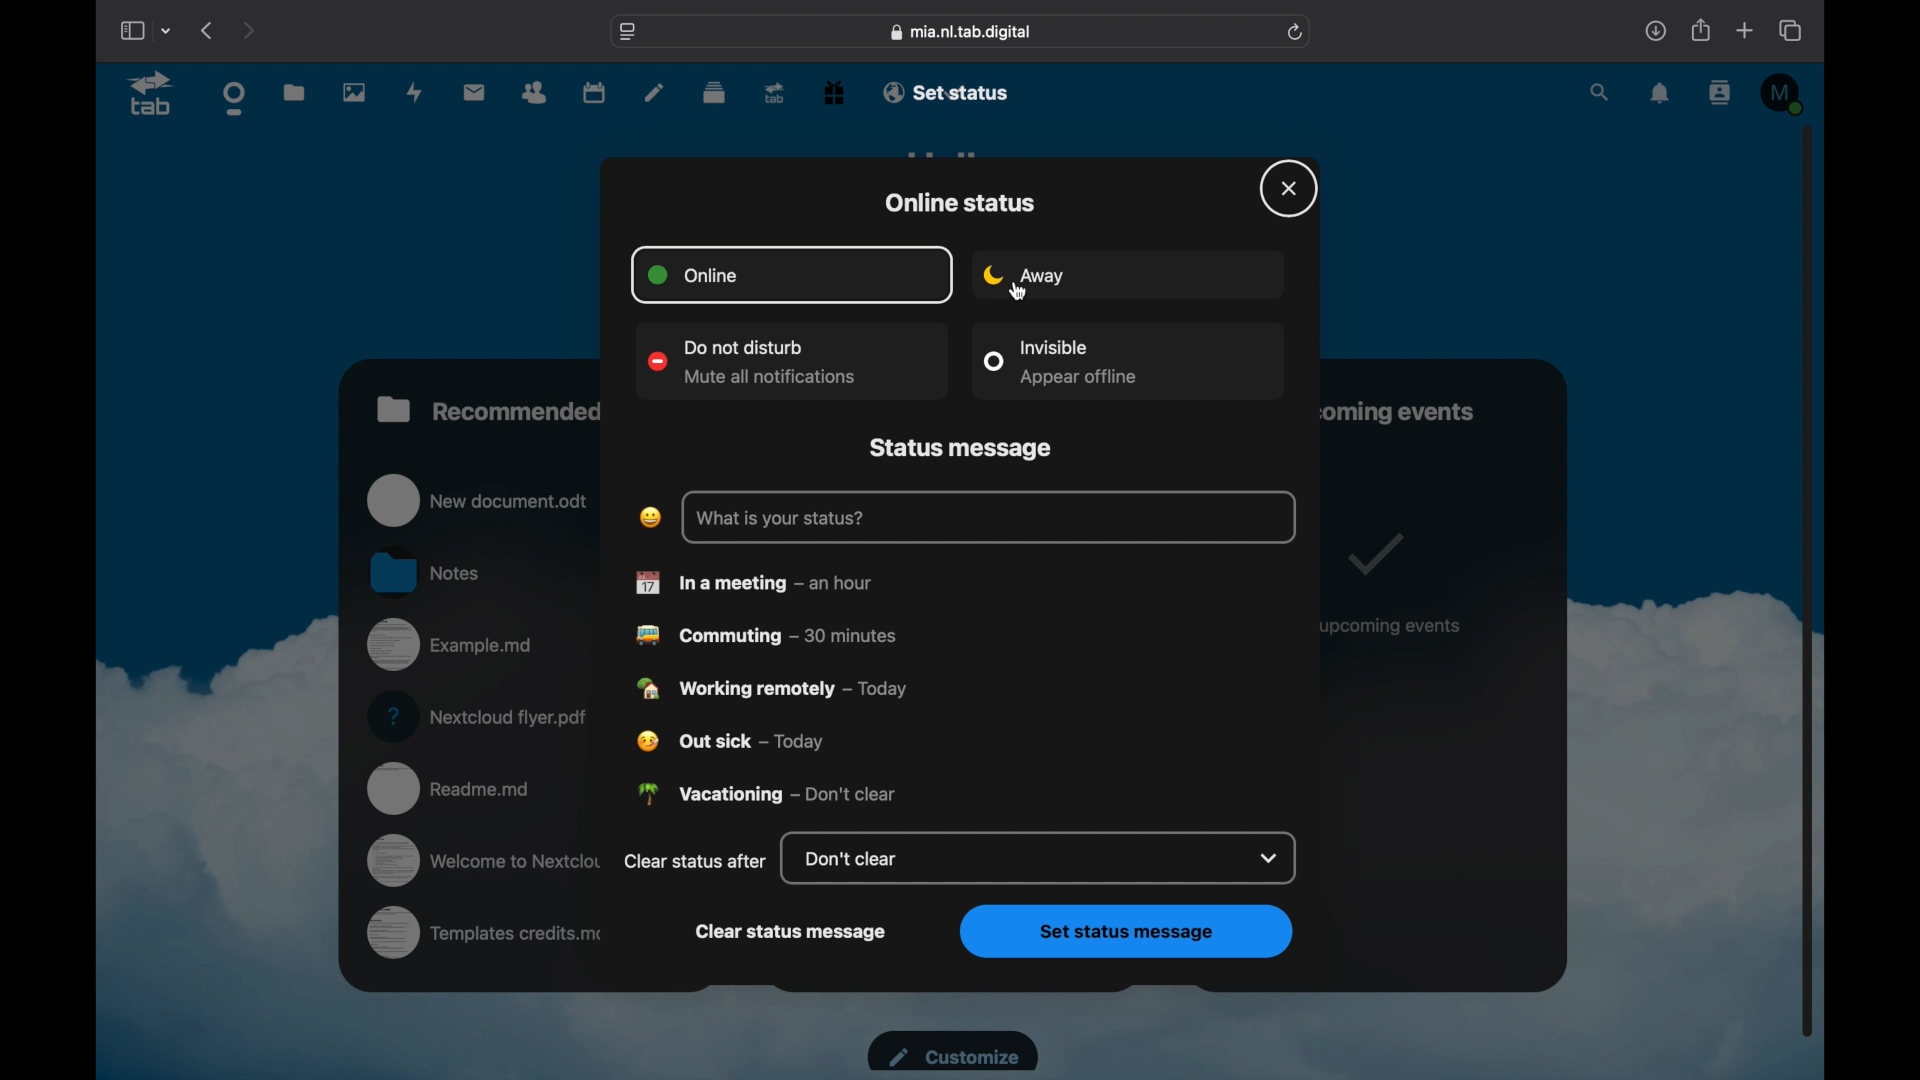  Describe the element at coordinates (1044, 860) in the screenshot. I see `don't clear` at that location.